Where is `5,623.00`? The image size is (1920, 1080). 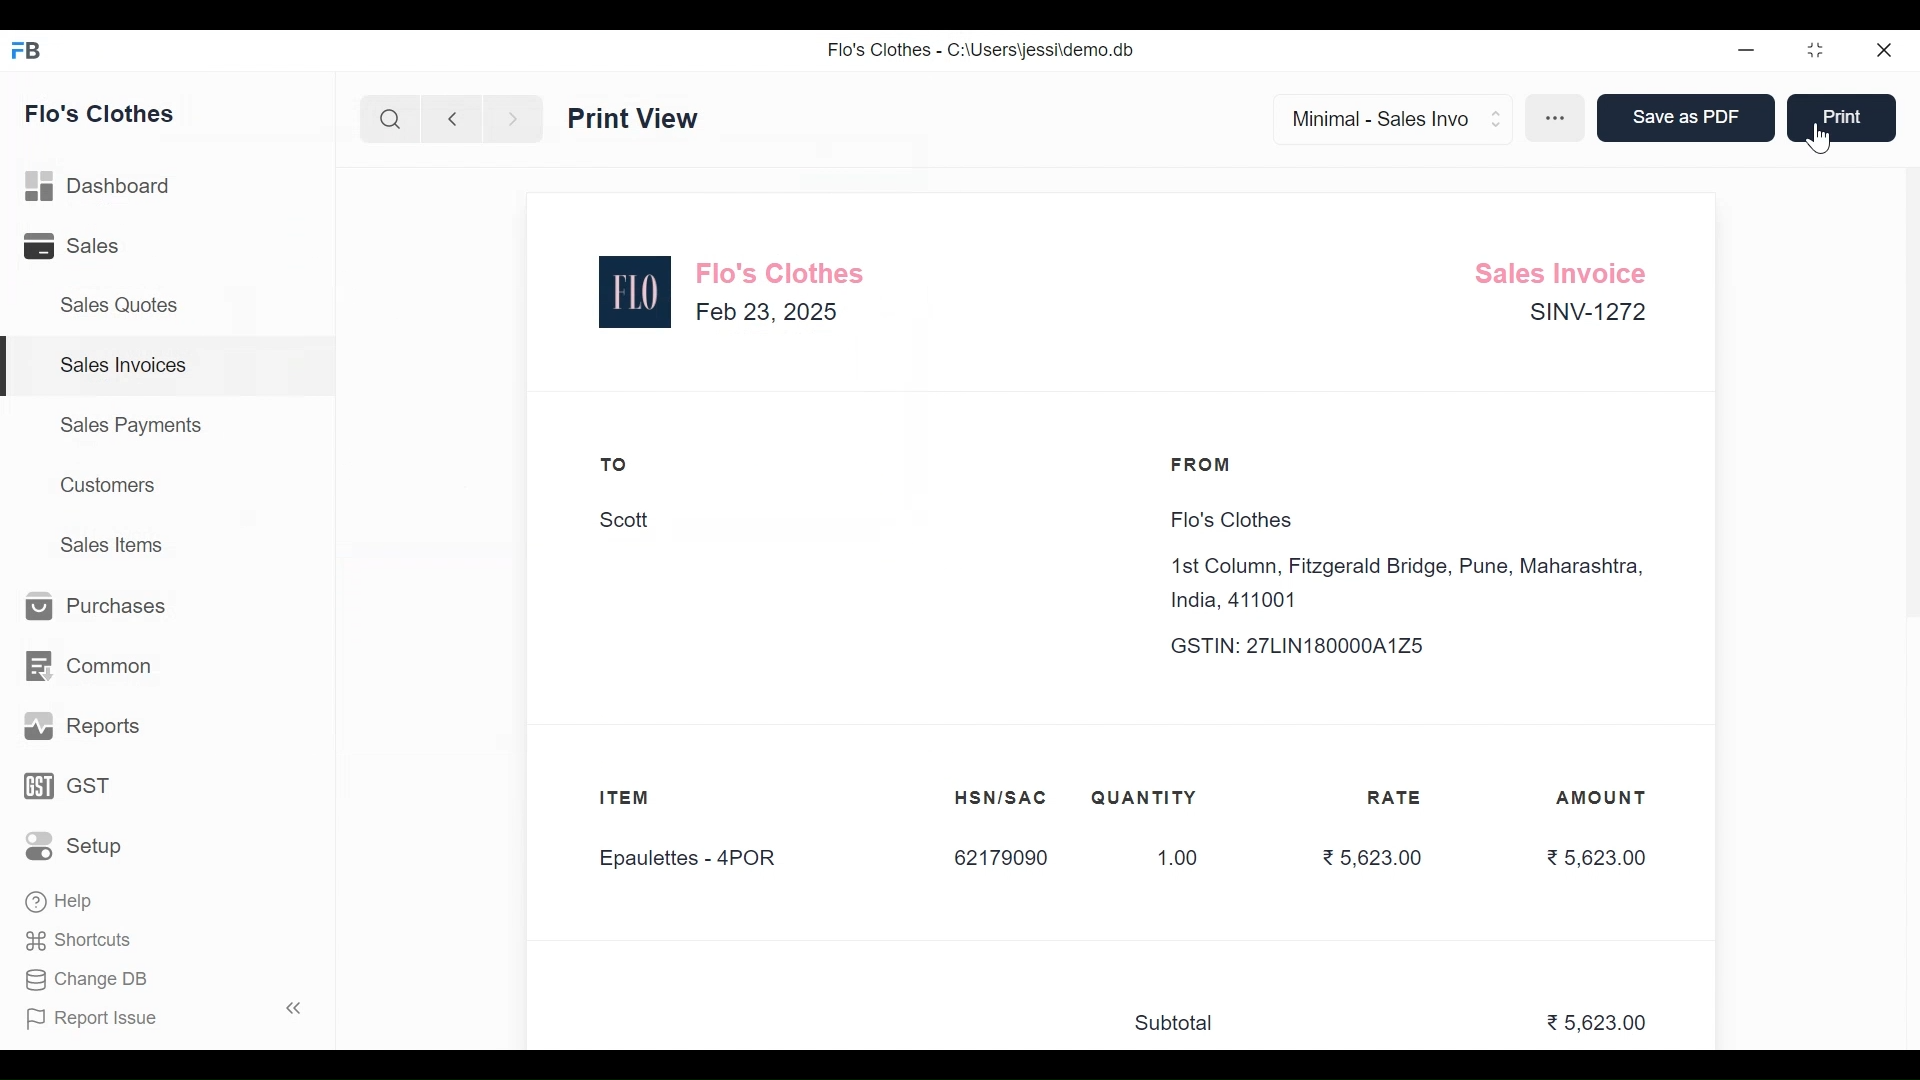 5,623.00 is located at coordinates (1600, 1024).